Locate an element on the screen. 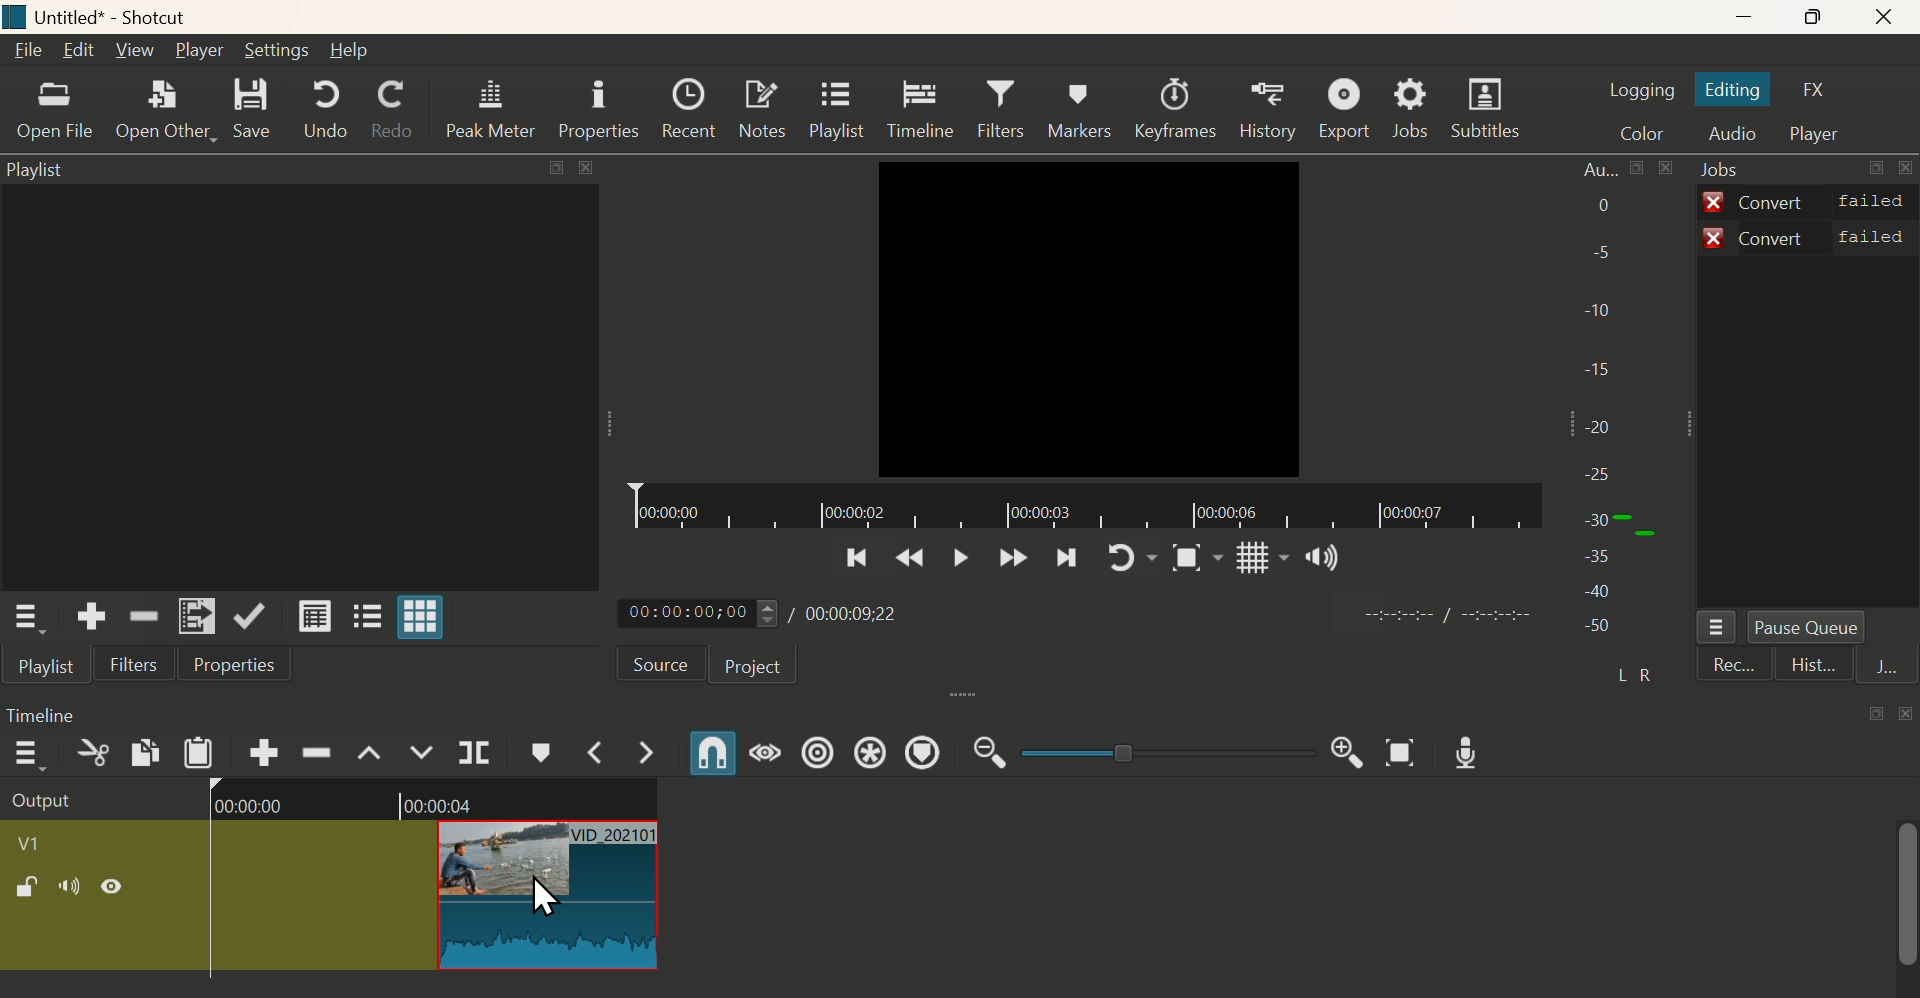 This screenshot has height=998, width=1920. Save is located at coordinates (258, 114).